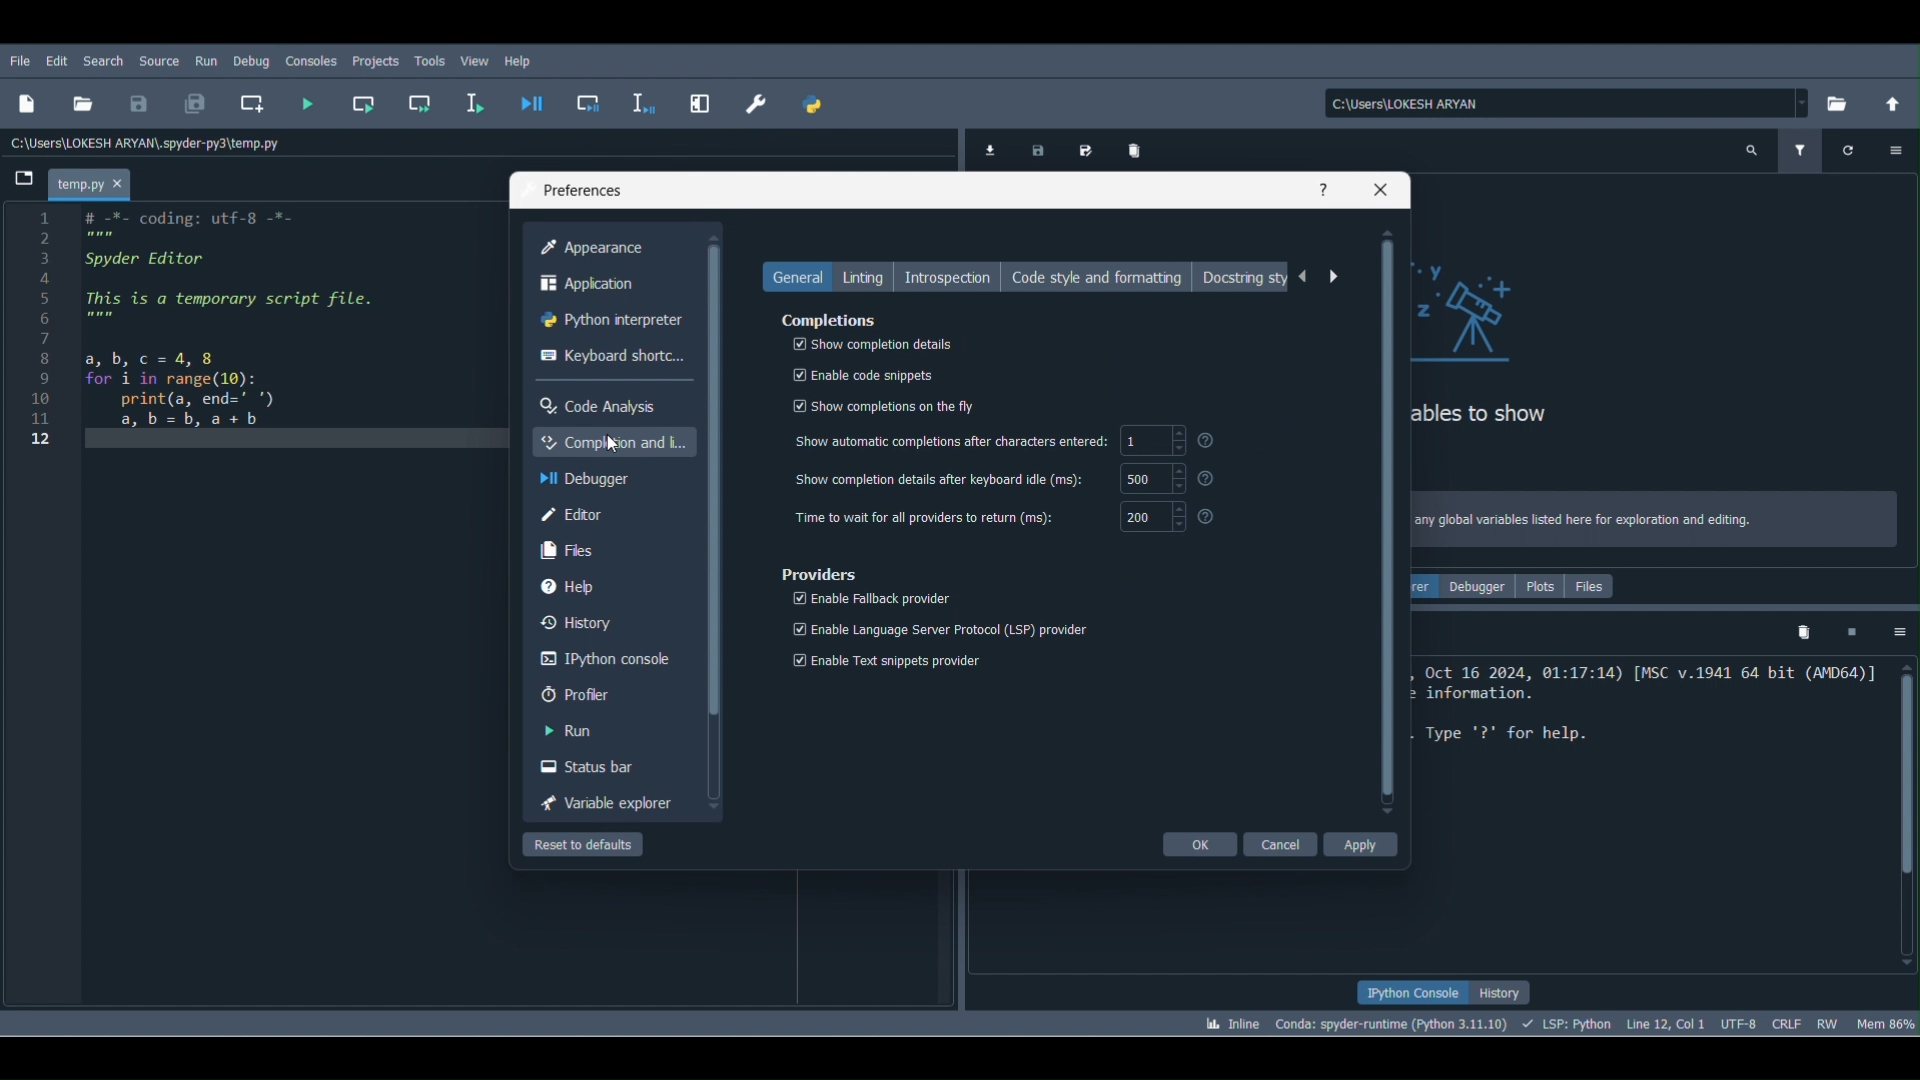 The height and width of the screenshot is (1080, 1920). What do you see at coordinates (1104, 275) in the screenshot?
I see `Code style and formatting` at bounding box center [1104, 275].